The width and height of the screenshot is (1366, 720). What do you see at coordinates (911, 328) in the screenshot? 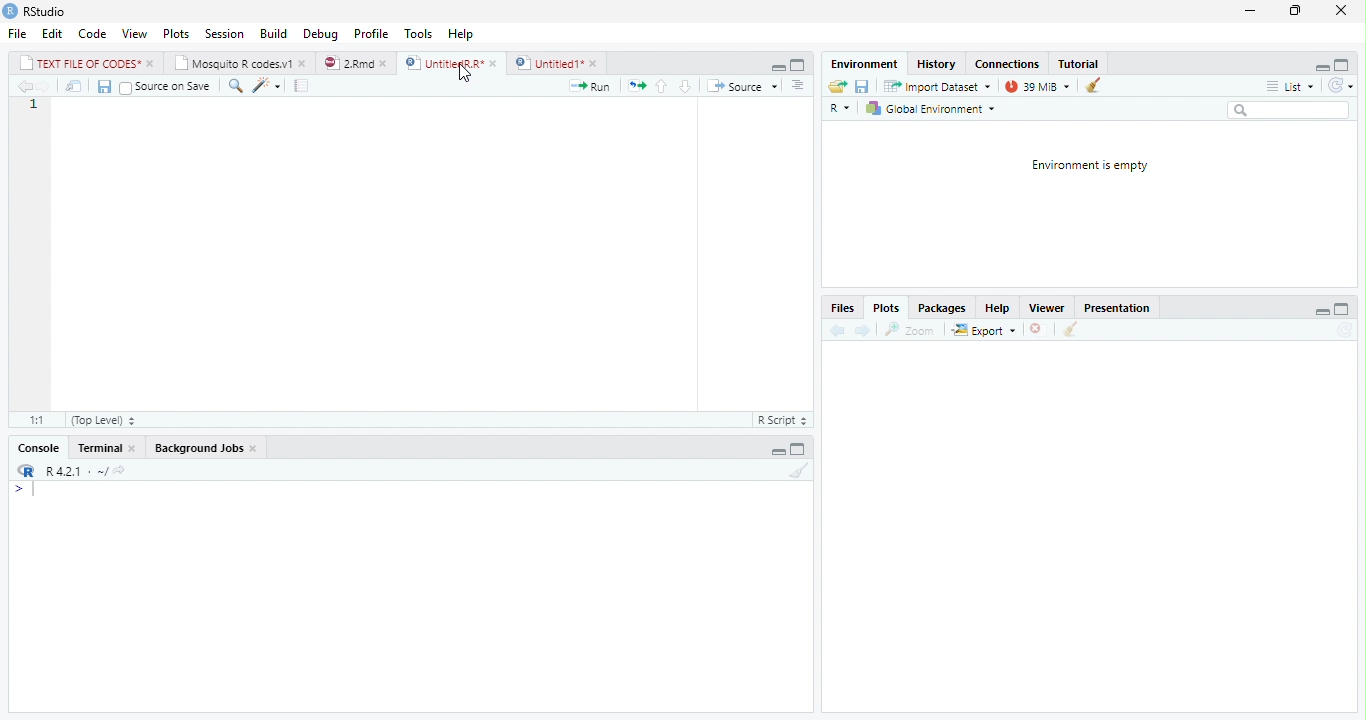
I see `Zoom` at bounding box center [911, 328].